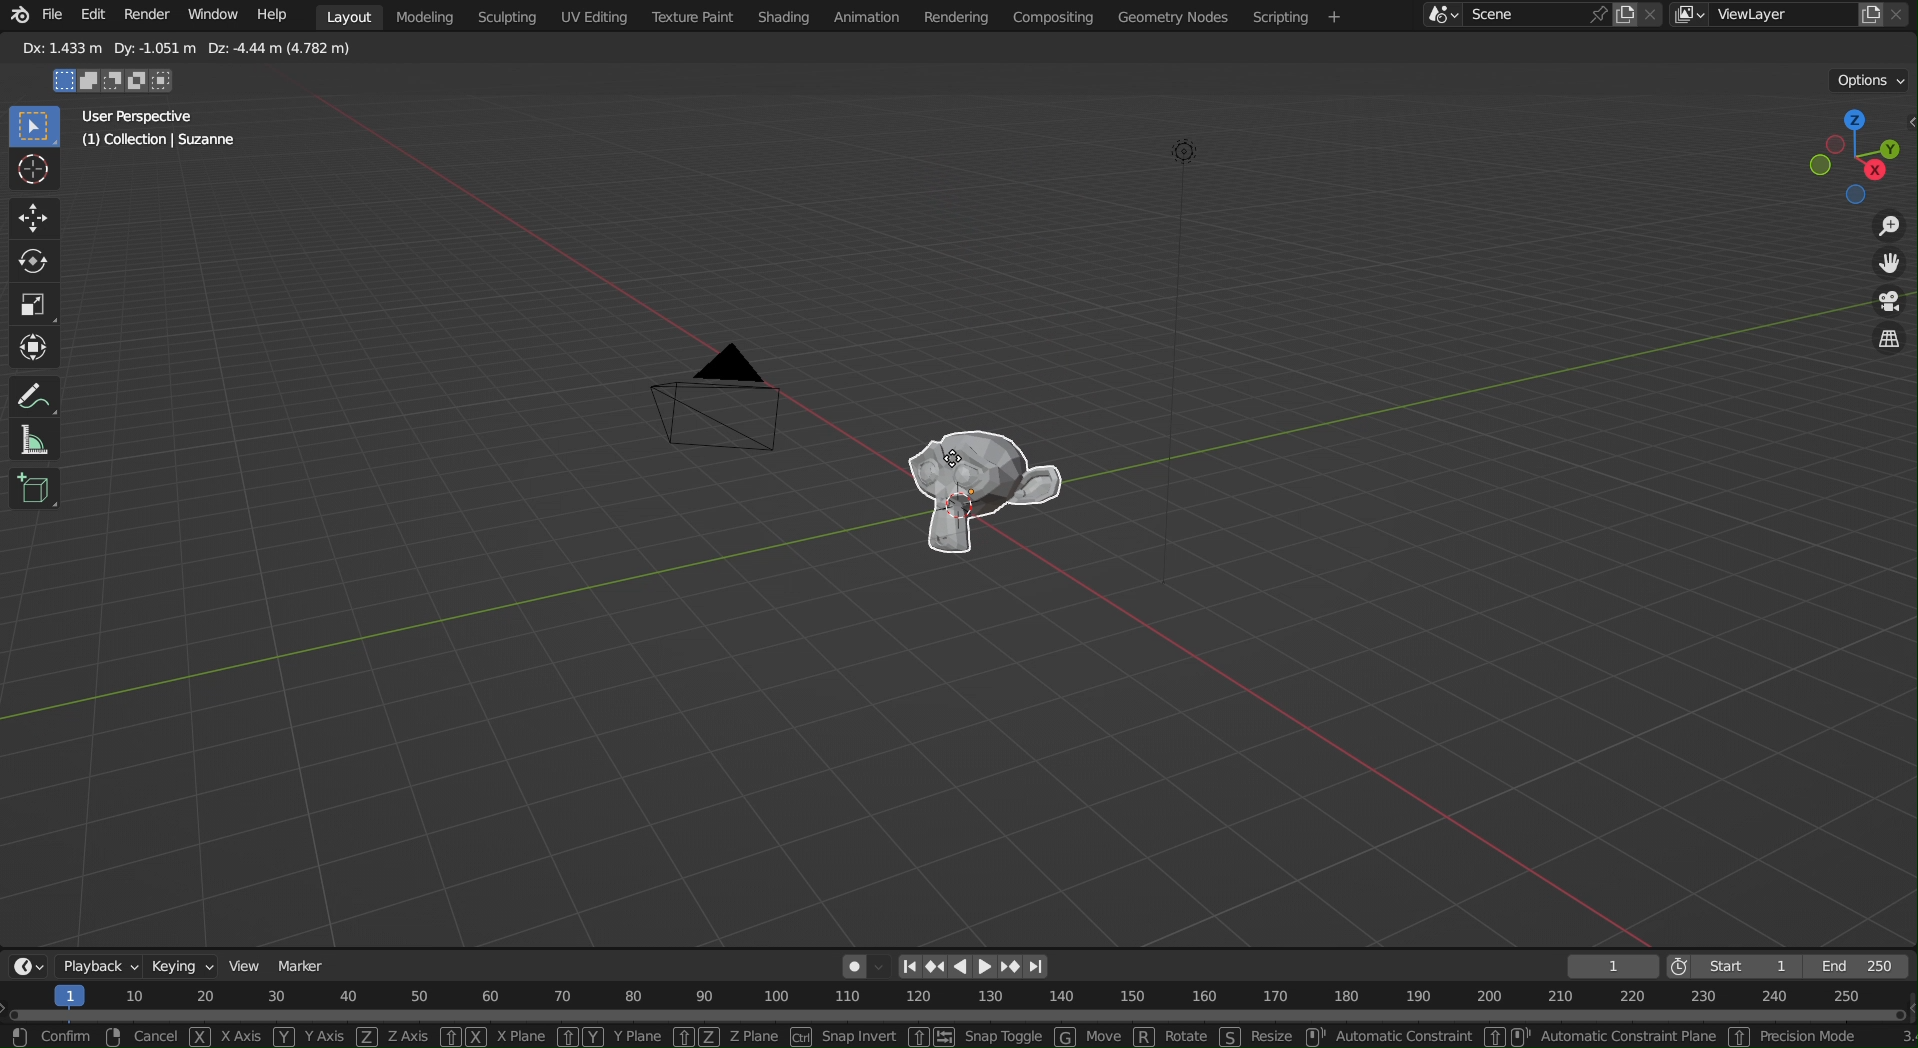 The image size is (1918, 1048). Describe the element at coordinates (22, 16) in the screenshot. I see `logo` at that location.